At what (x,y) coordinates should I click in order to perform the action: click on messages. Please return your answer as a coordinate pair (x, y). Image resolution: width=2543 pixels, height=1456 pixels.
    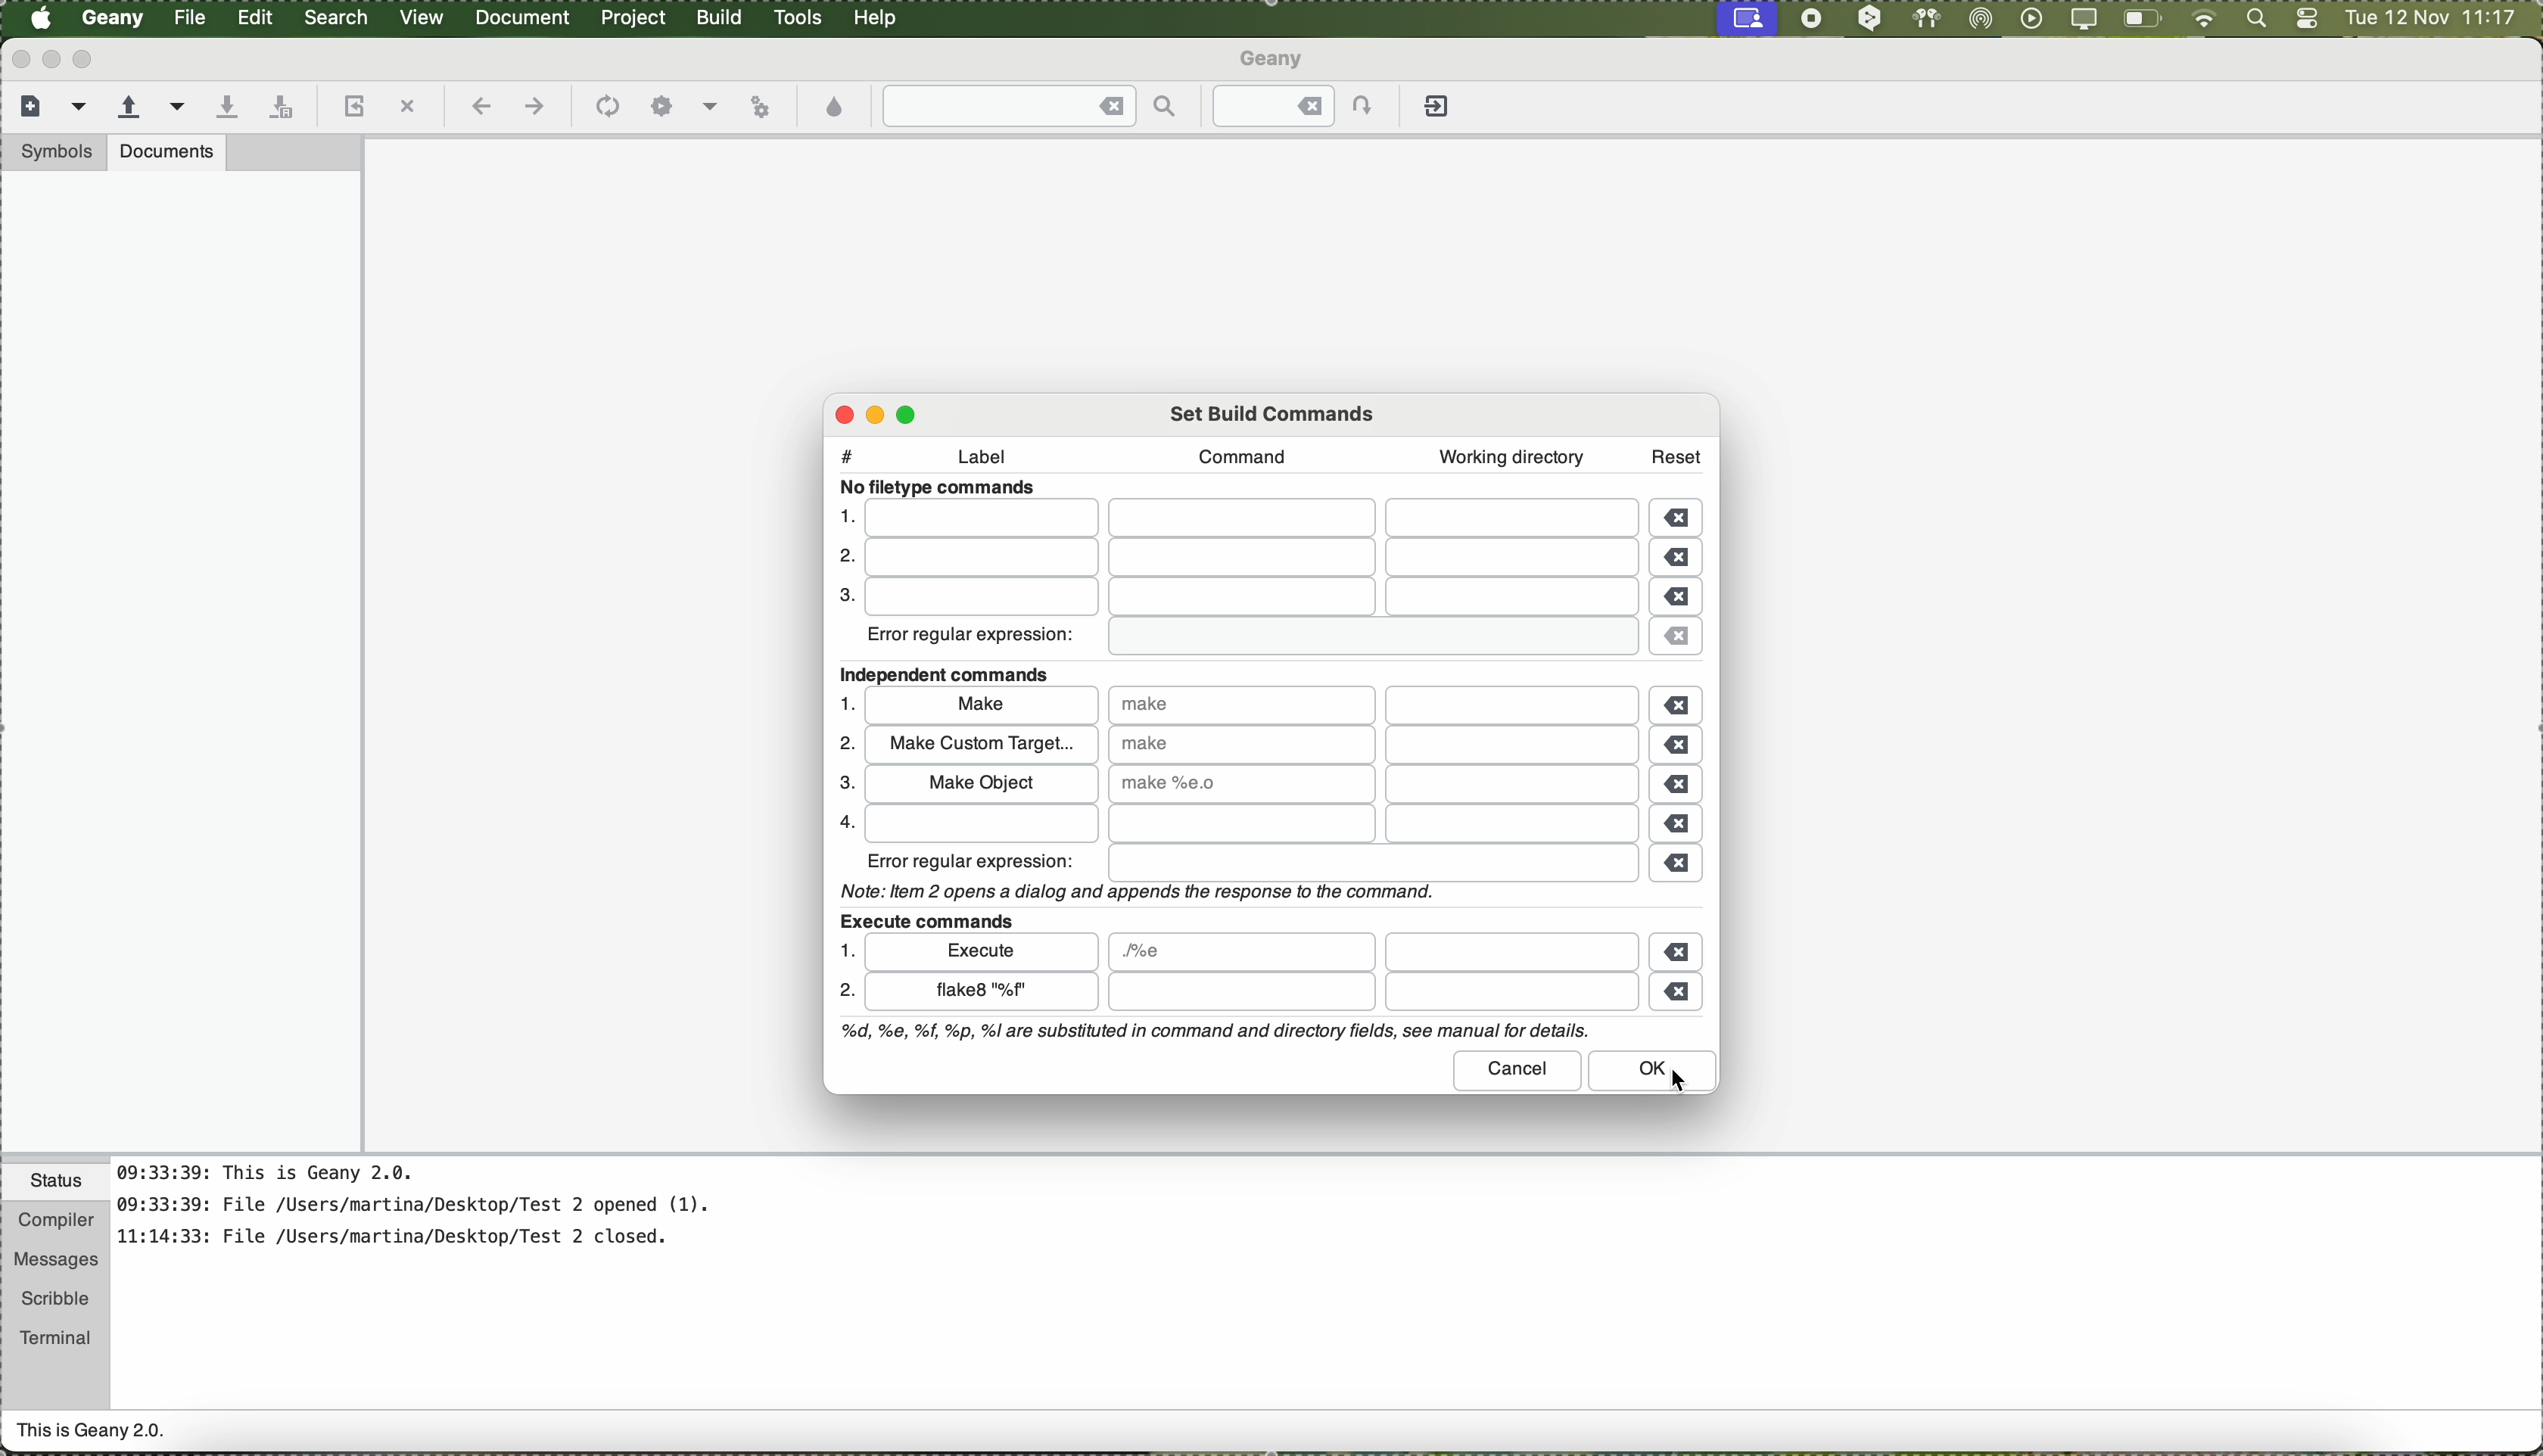
    Looking at the image, I should click on (54, 1261).